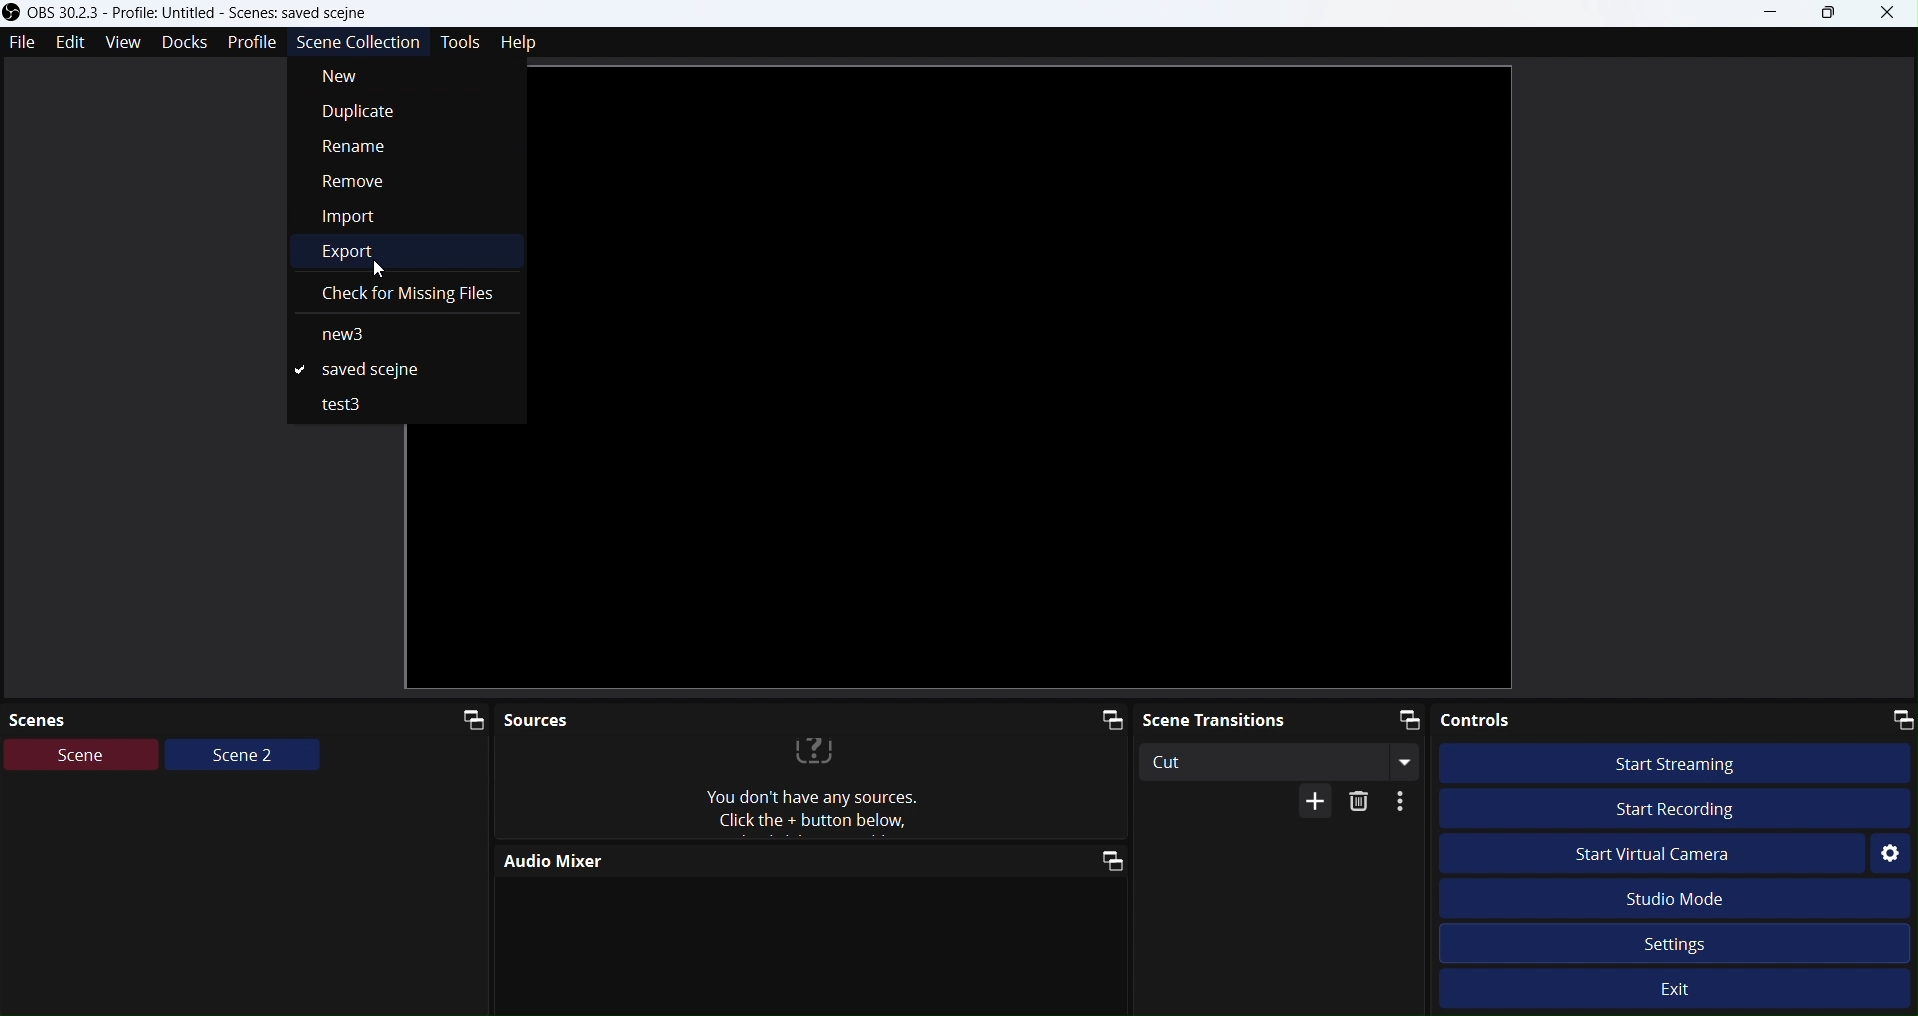 The height and width of the screenshot is (1016, 1918). What do you see at coordinates (1679, 944) in the screenshot?
I see `Settings` at bounding box center [1679, 944].